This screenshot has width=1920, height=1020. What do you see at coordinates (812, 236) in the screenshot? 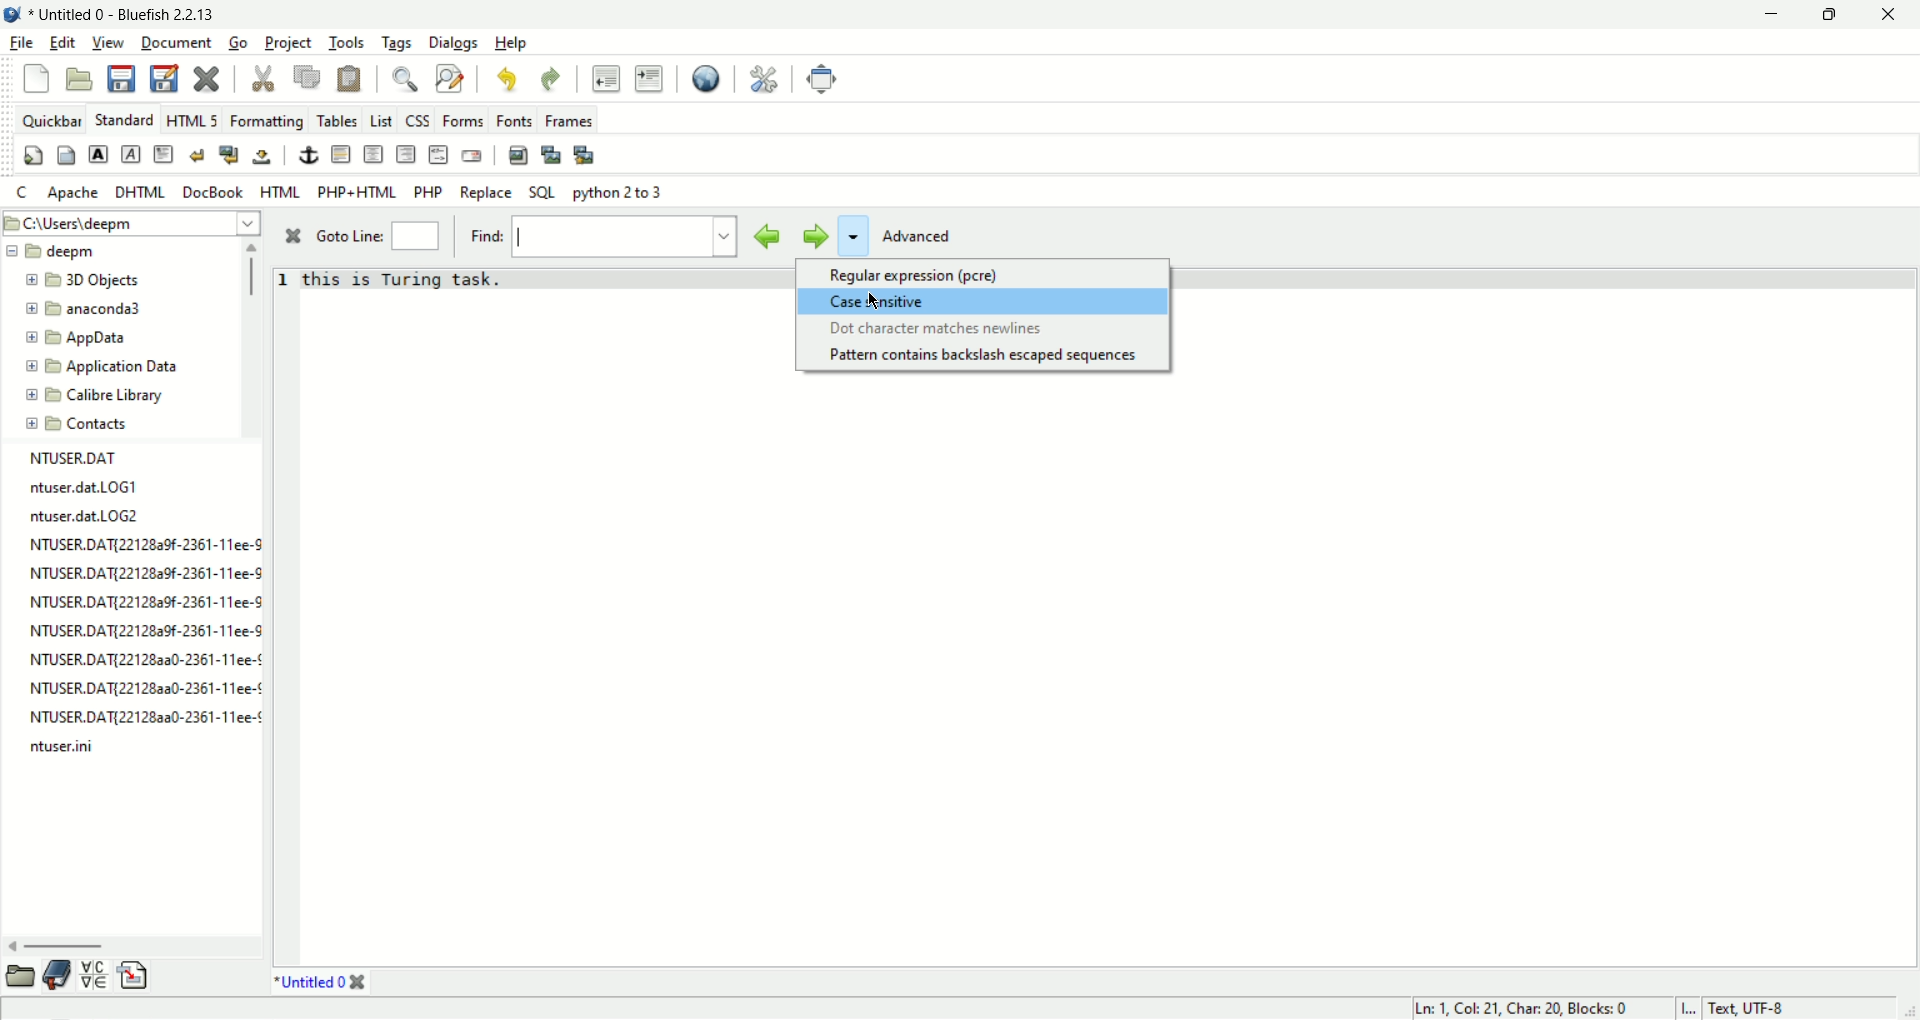
I see `find next` at bounding box center [812, 236].